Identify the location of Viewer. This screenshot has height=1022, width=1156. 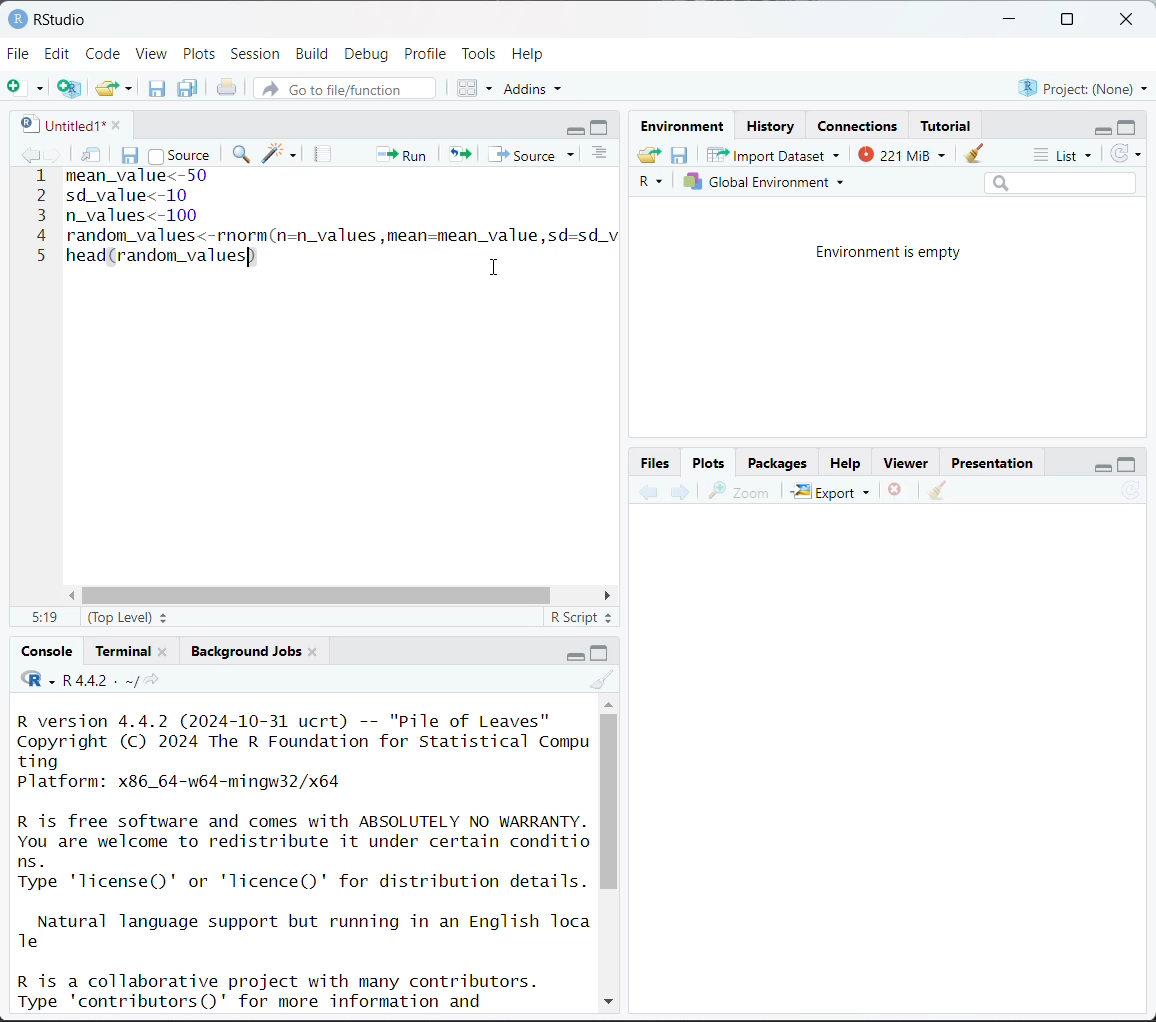
(910, 464).